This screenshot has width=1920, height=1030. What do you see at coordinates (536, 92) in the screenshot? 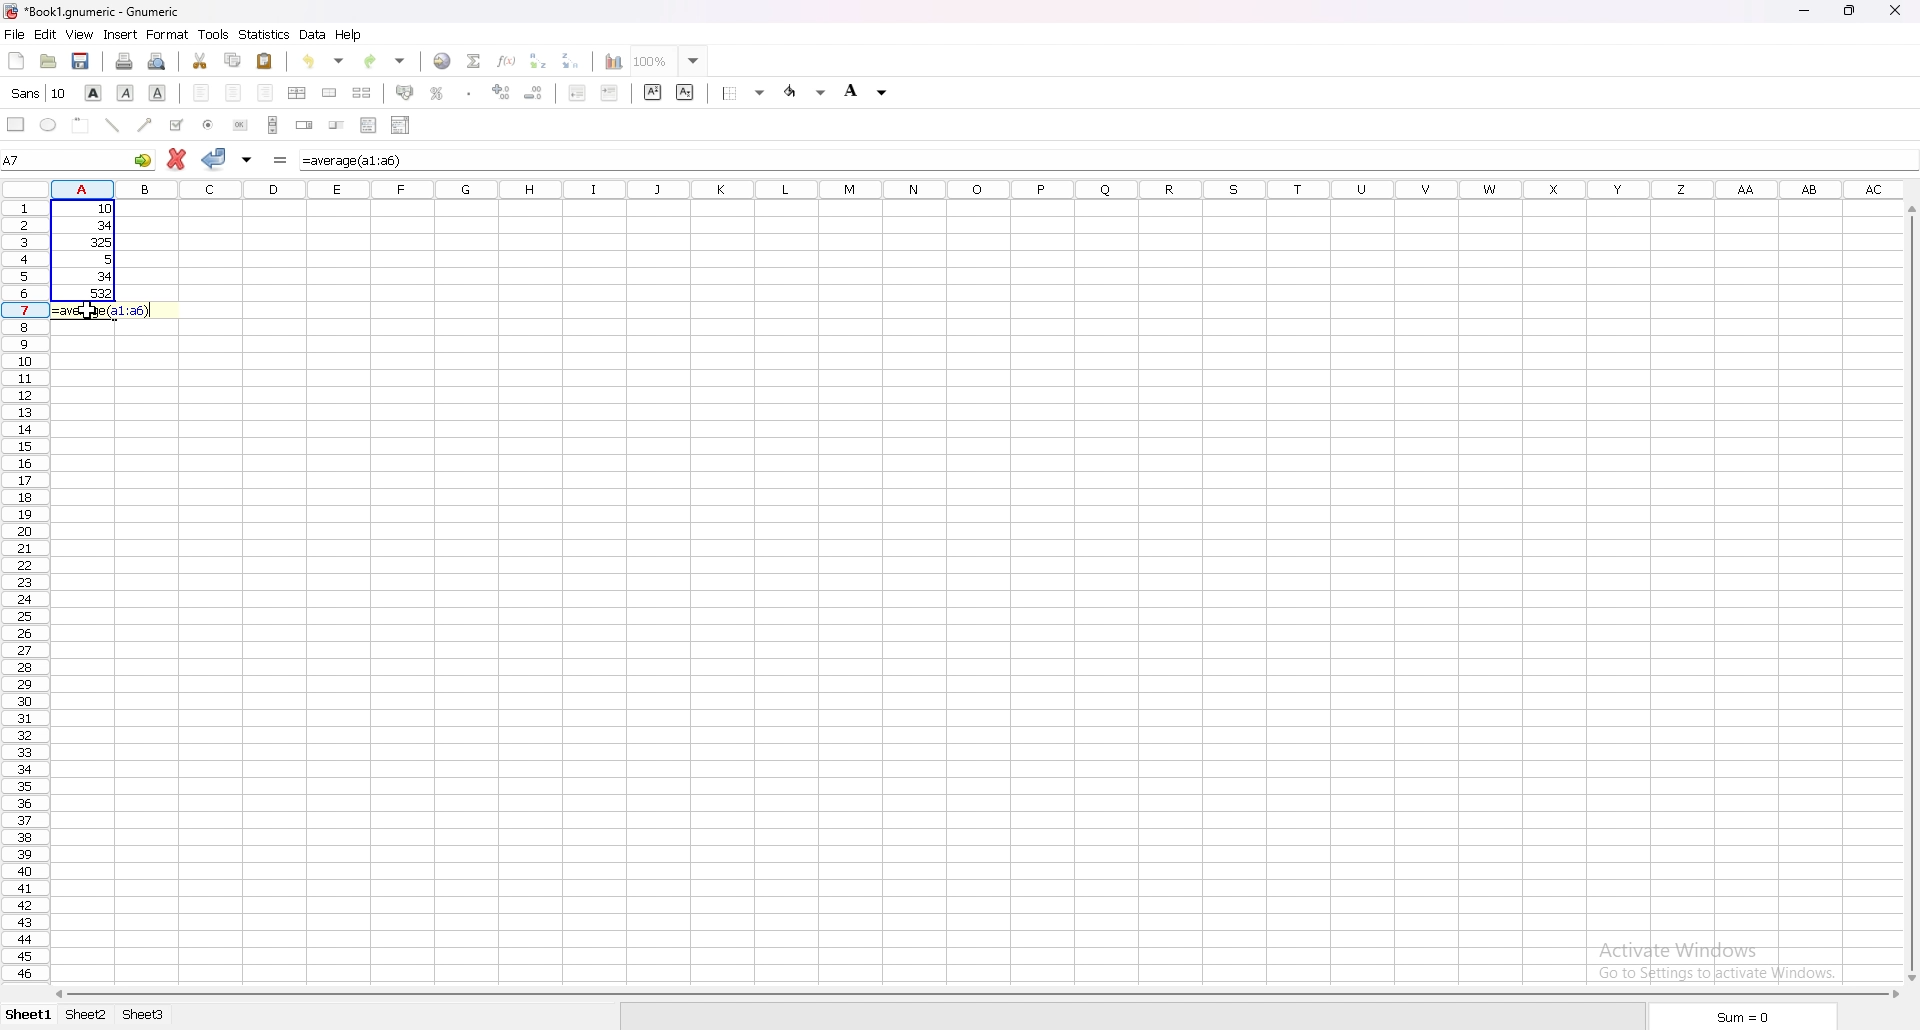
I see `decrease decimals` at bounding box center [536, 92].